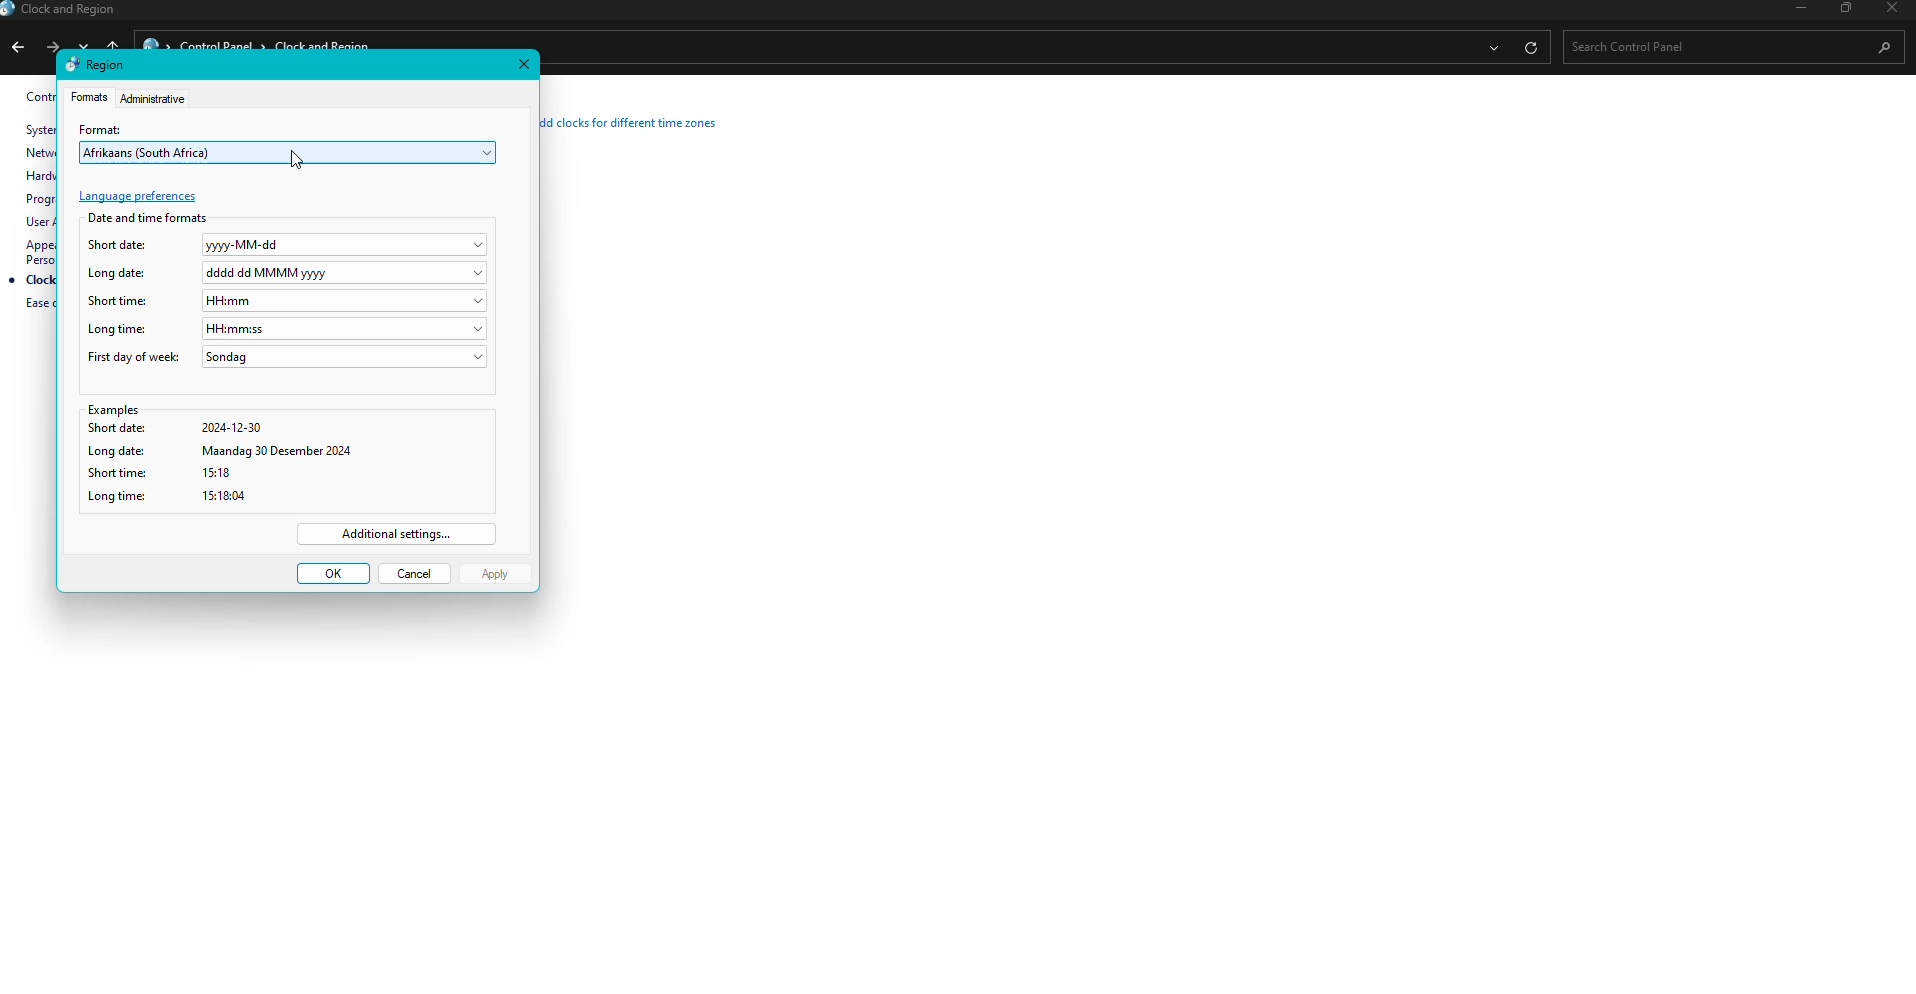  Describe the element at coordinates (115, 43) in the screenshot. I see `up` at that location.